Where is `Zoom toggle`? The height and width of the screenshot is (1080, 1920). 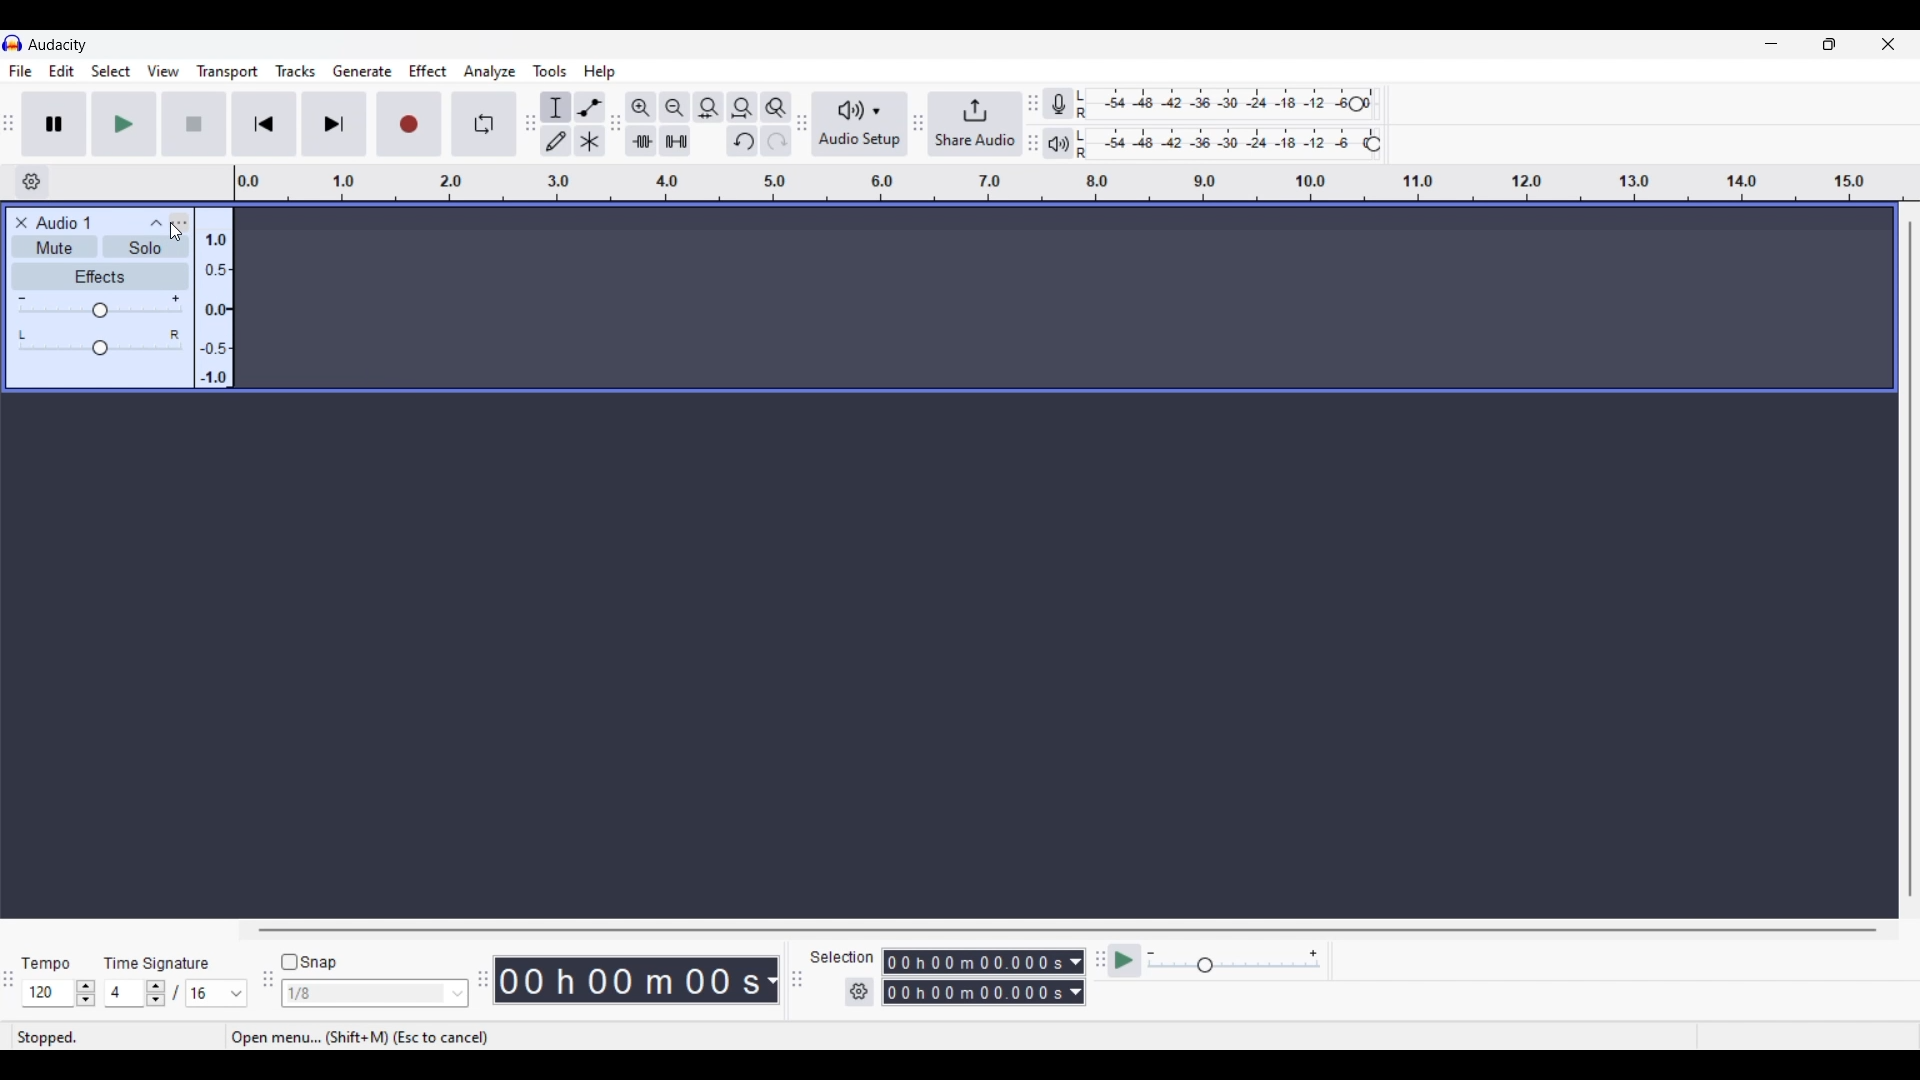
Zoom toggle is located at coordinates (775, 107).